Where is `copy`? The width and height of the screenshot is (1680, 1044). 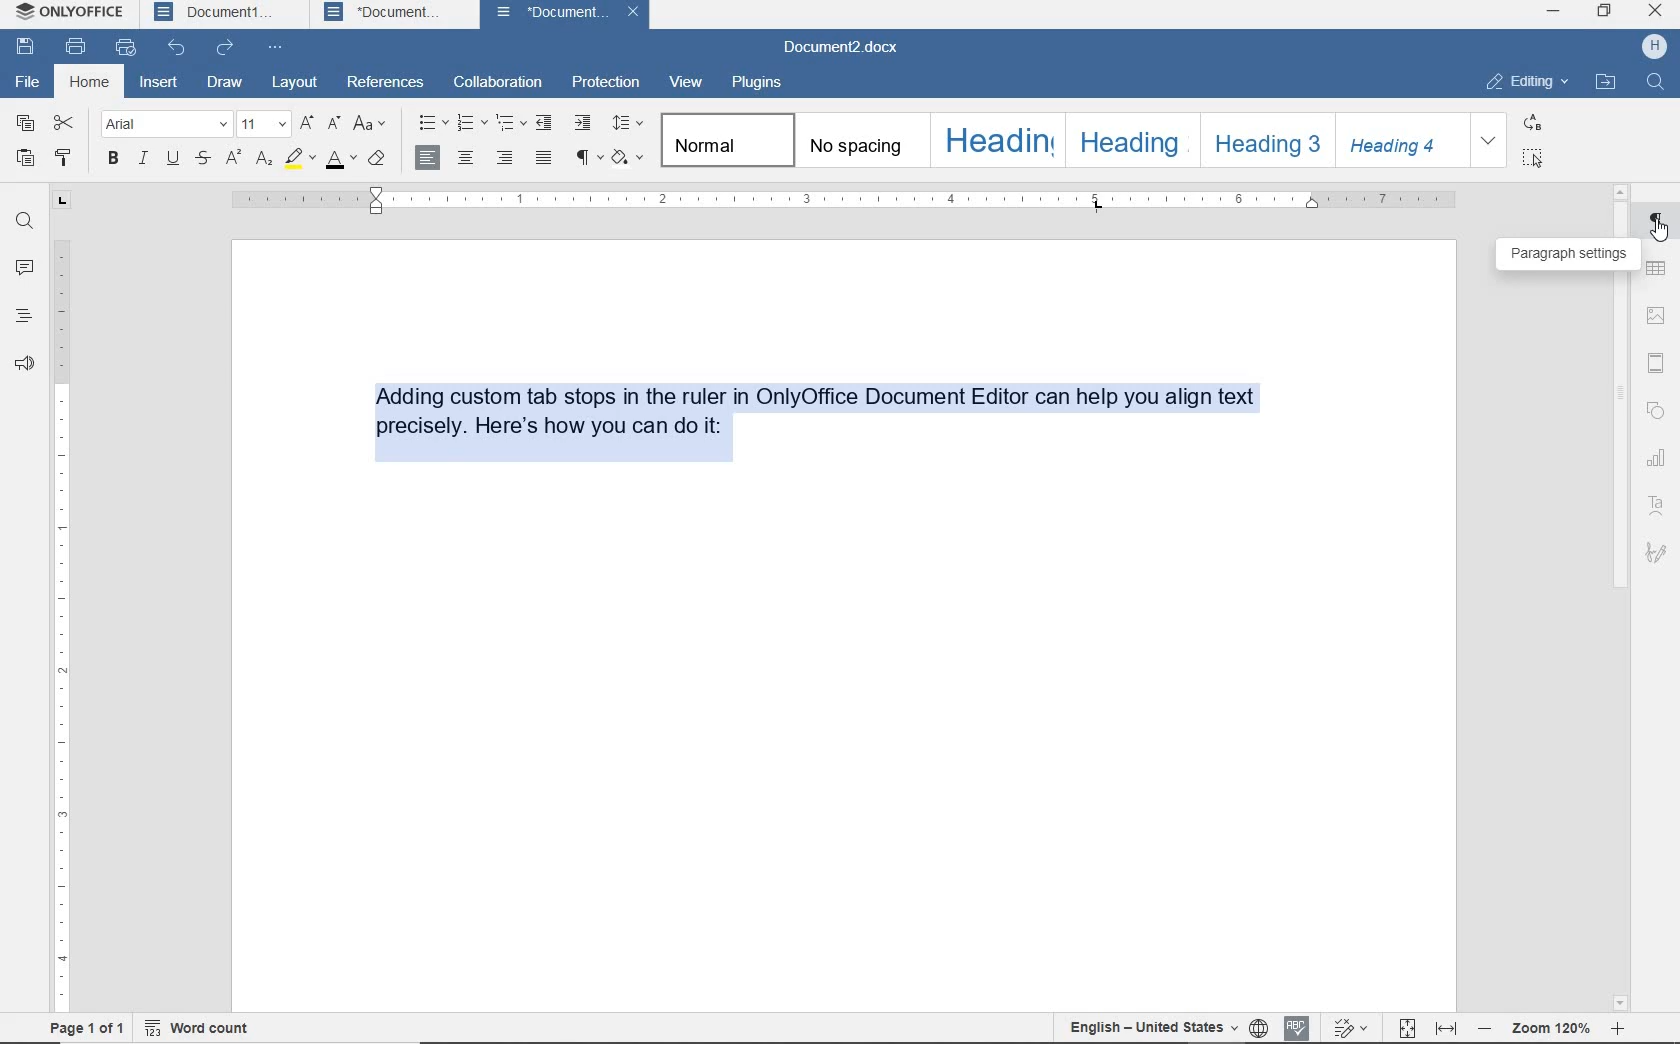 copy is located at coordinates (26, 122).